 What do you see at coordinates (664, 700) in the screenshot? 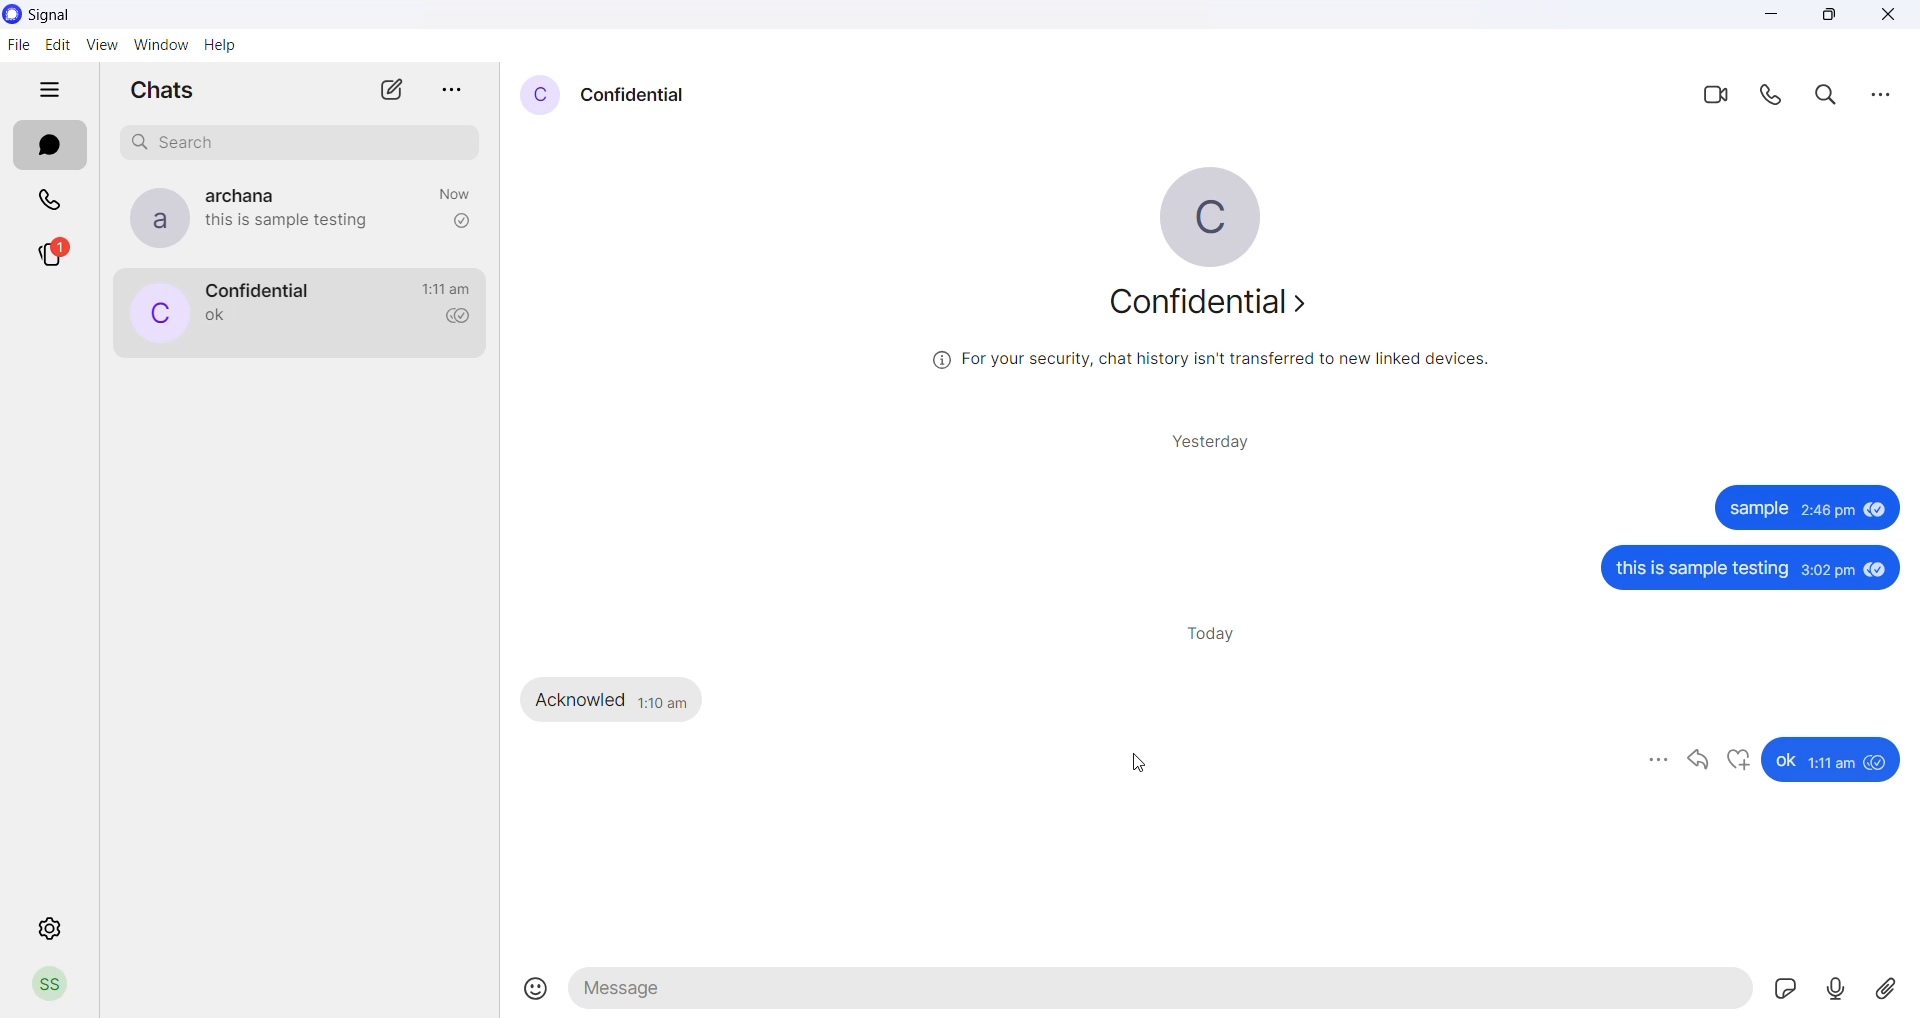
I see `1:10 am` at bounding box center [664, 700].